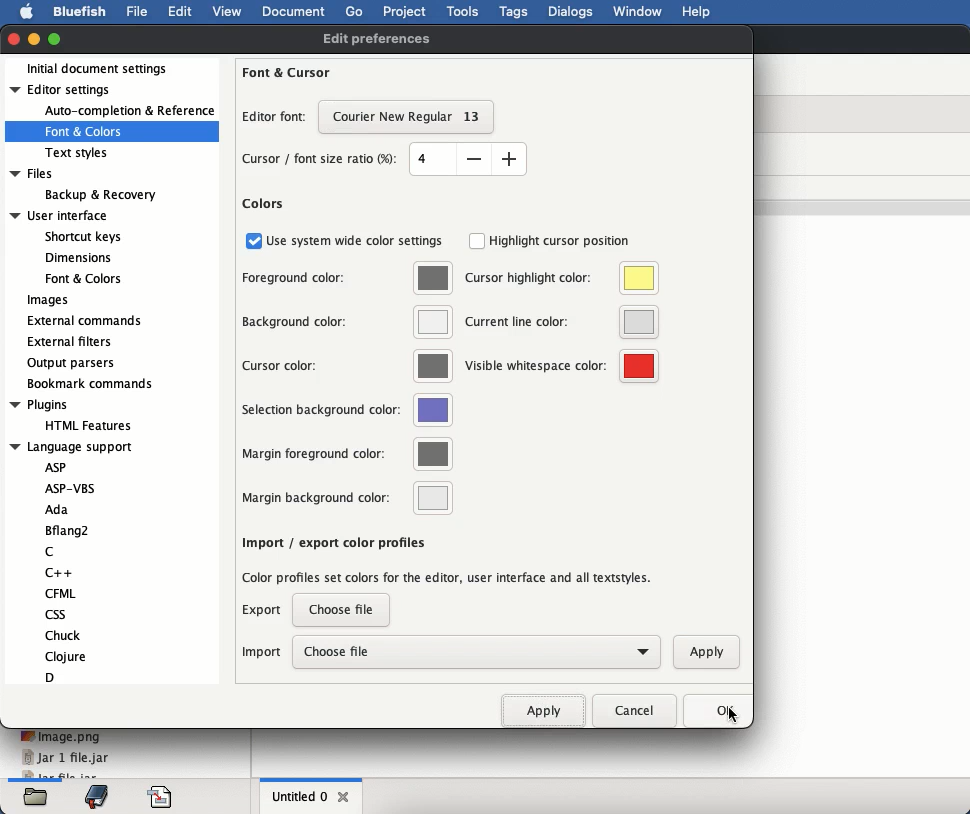 This screenshot has height=814, width=970. I want to click on cursor color, so click(346, 365).